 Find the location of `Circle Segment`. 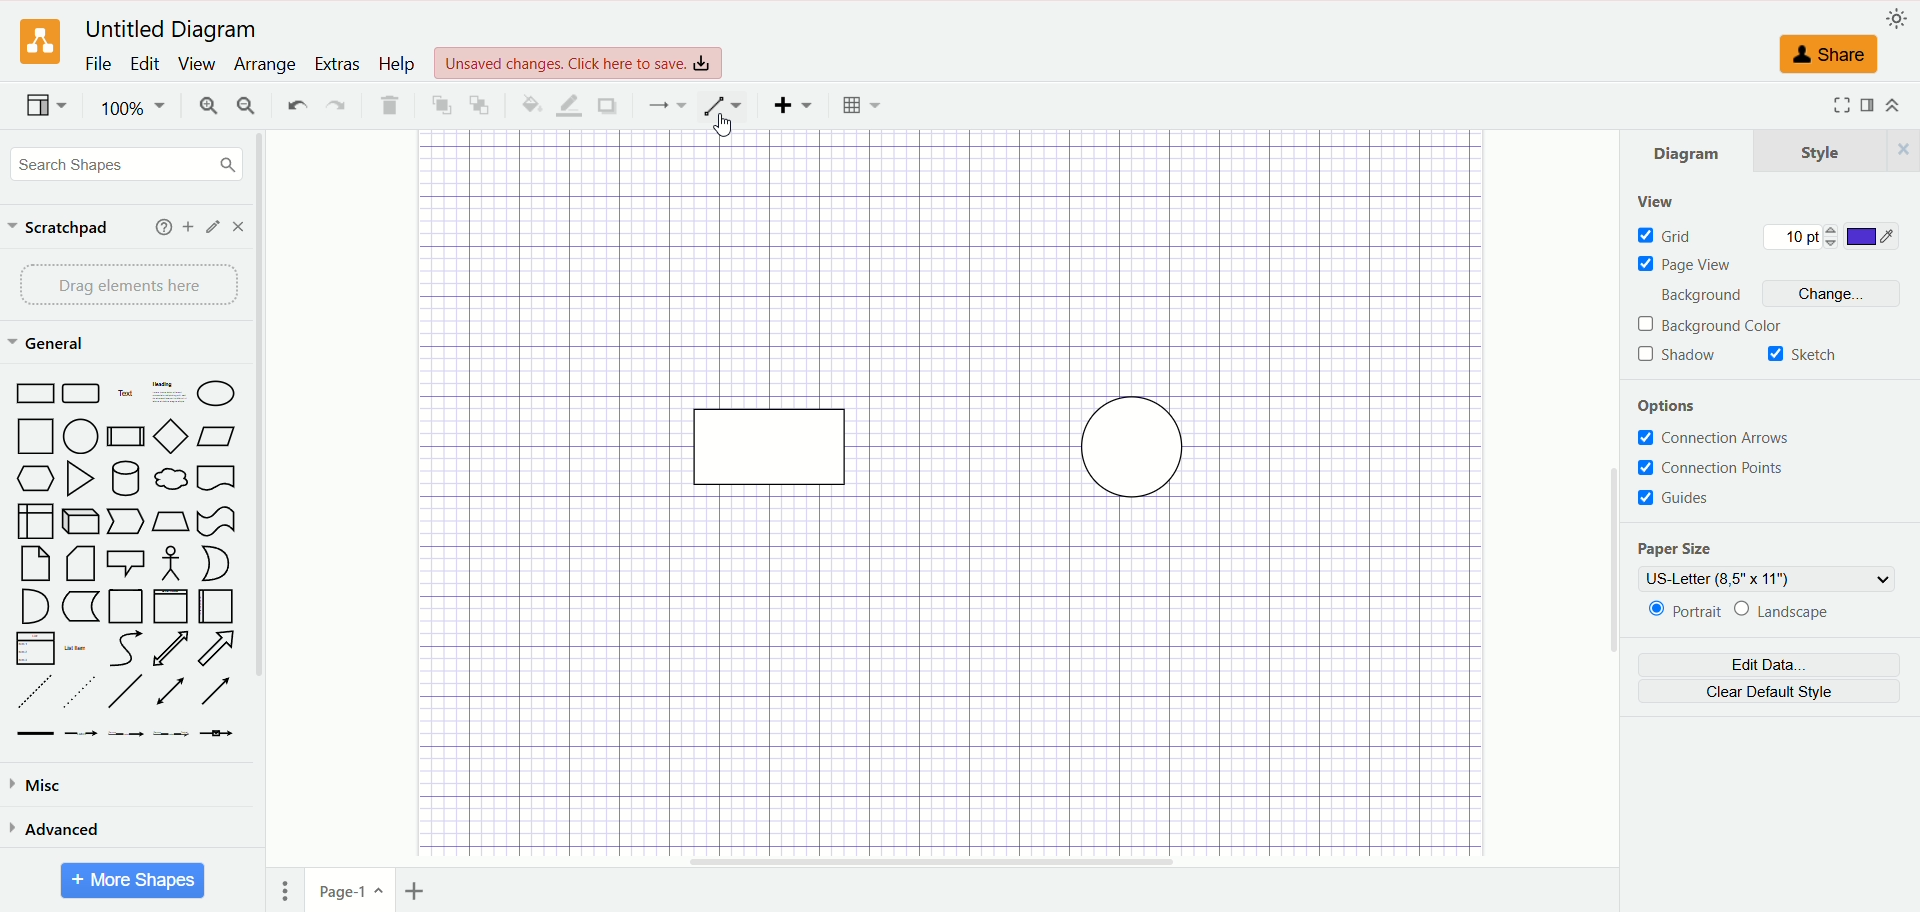

Circle Segment is located at coordinates (216, 564).